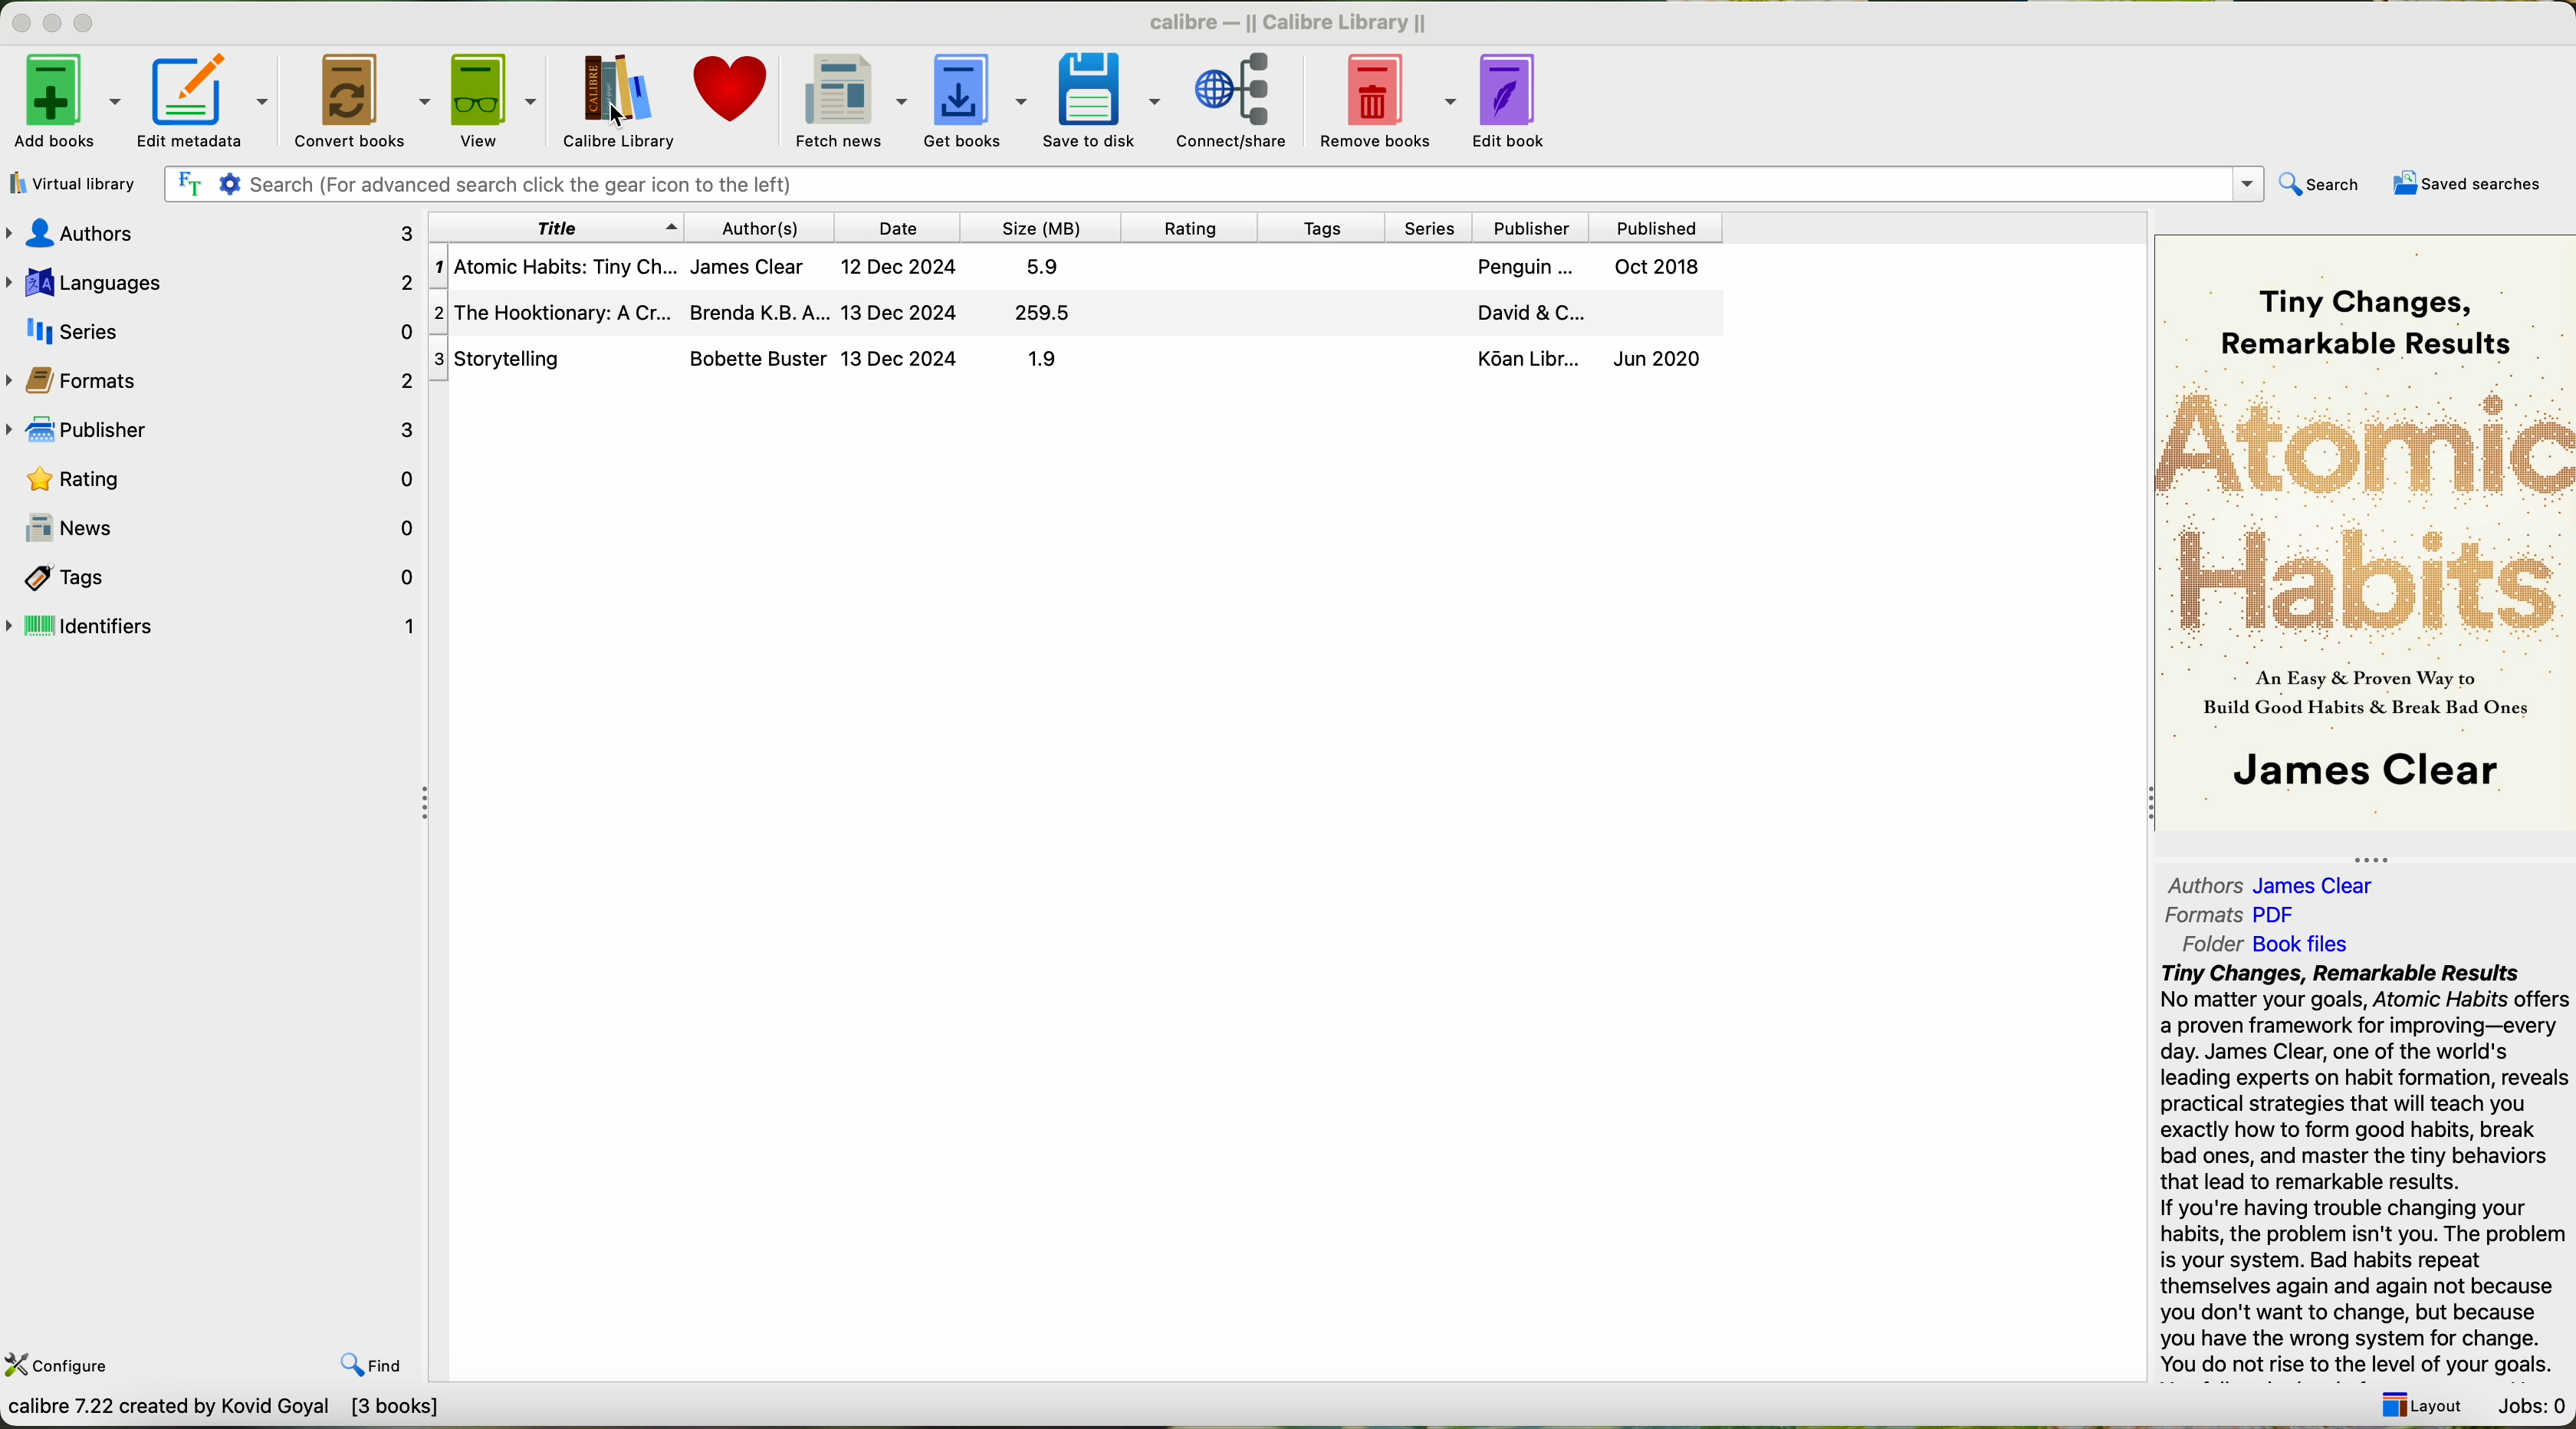  I want to click on formats , so click(2204, 915).